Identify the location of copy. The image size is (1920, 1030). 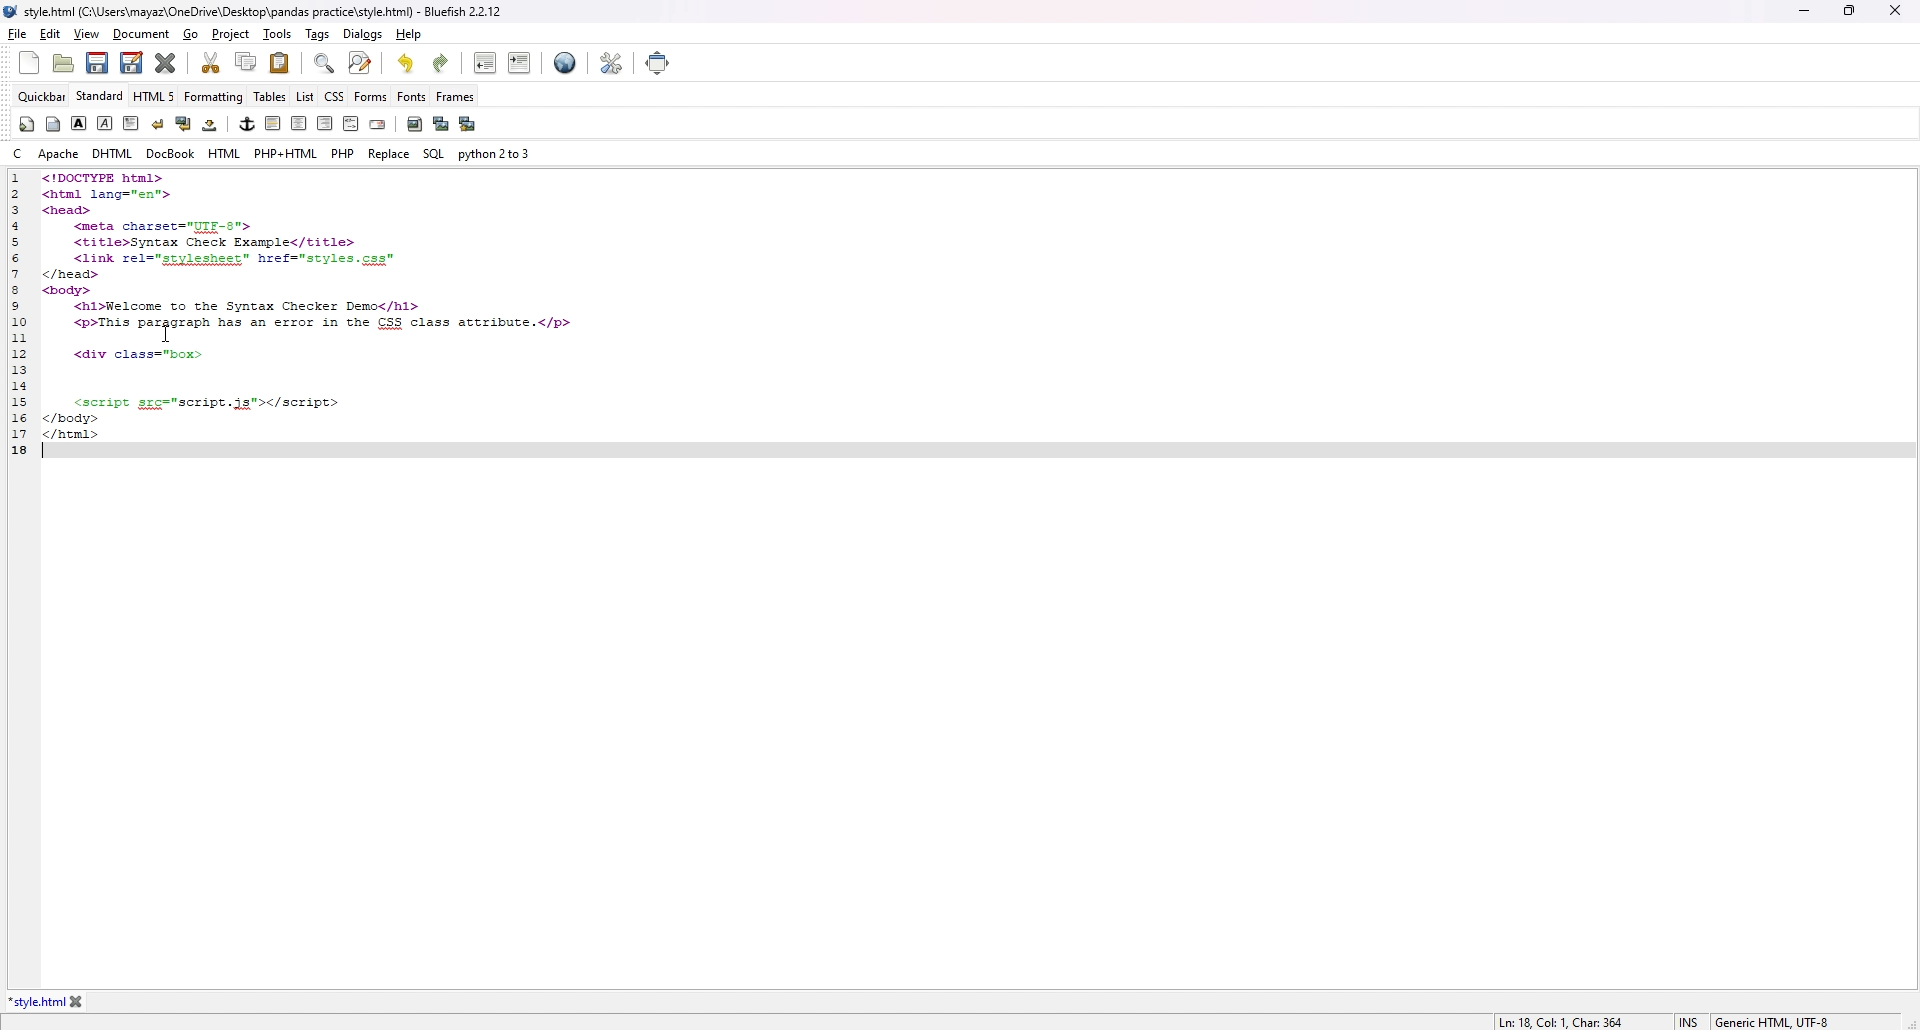
(245, 62).